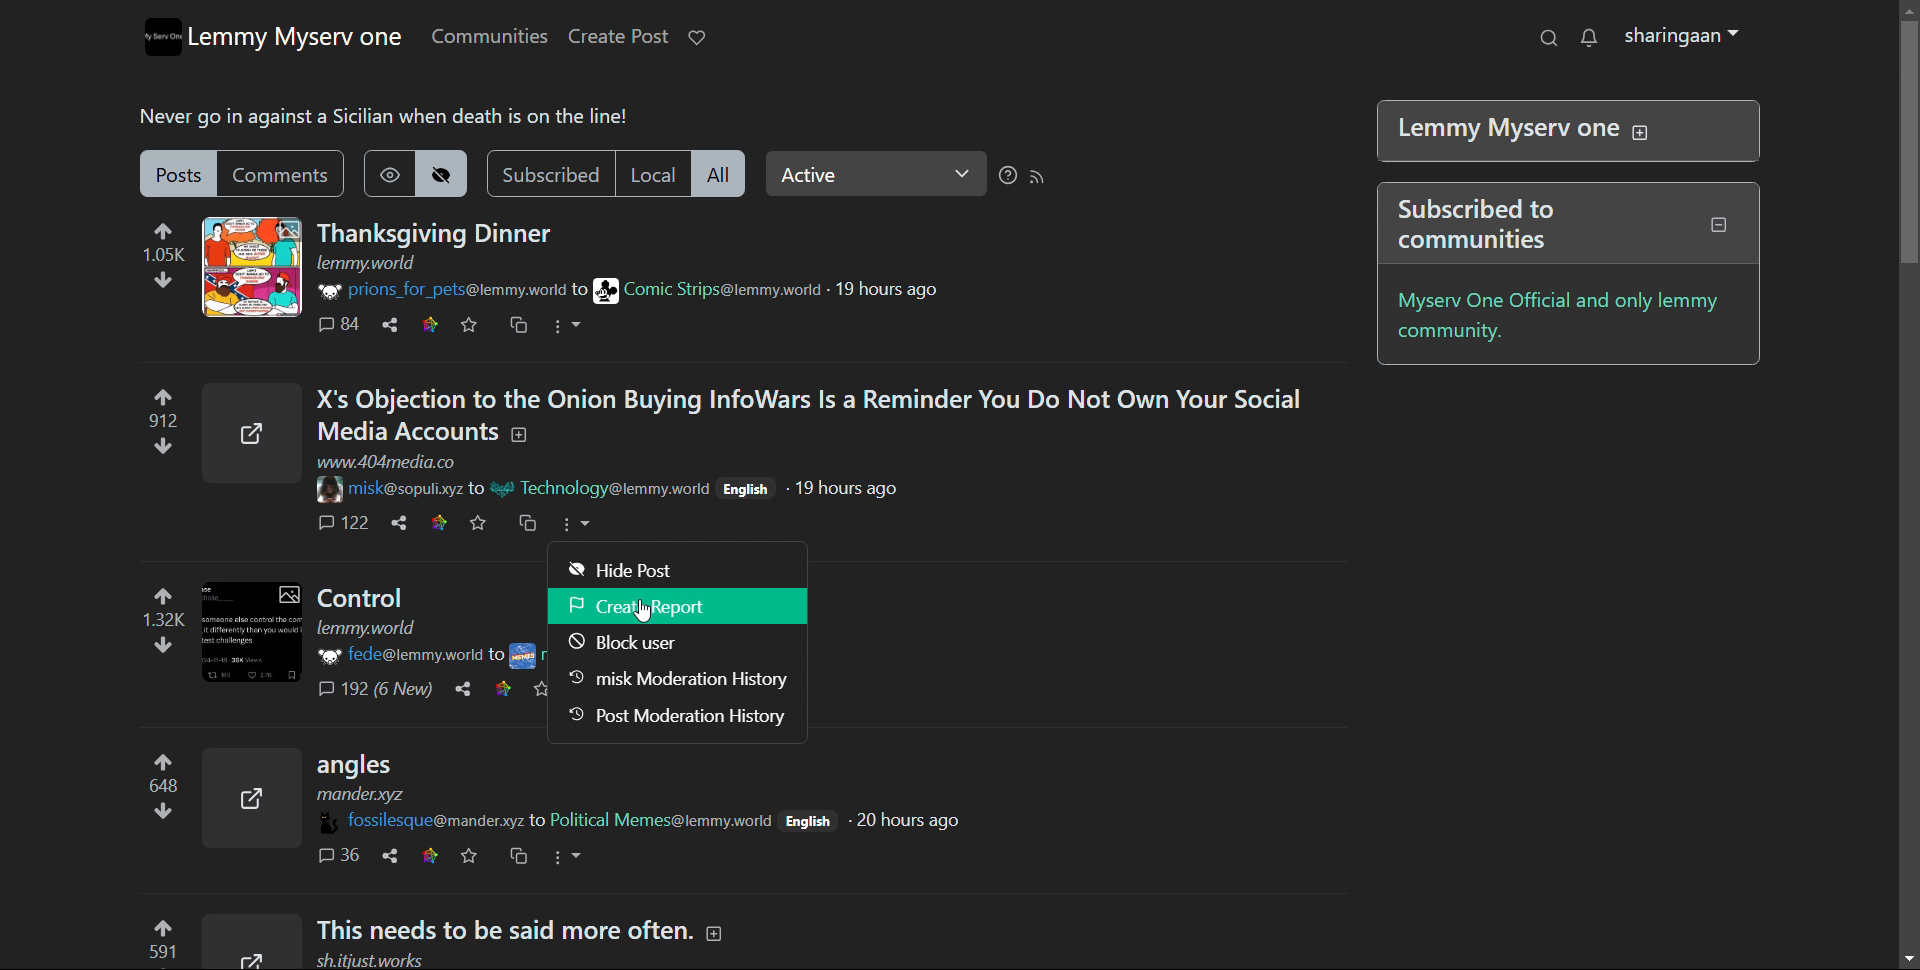 The width and height of the screenshot is (1920, 970). Describe the element at coordinates (809, 417) in the screenshot. I see `Post on "X's Objection to the Onion Buying InfoWars Is a Reminder You Do Not Own Your SocialMedia Accounts"` at that location.